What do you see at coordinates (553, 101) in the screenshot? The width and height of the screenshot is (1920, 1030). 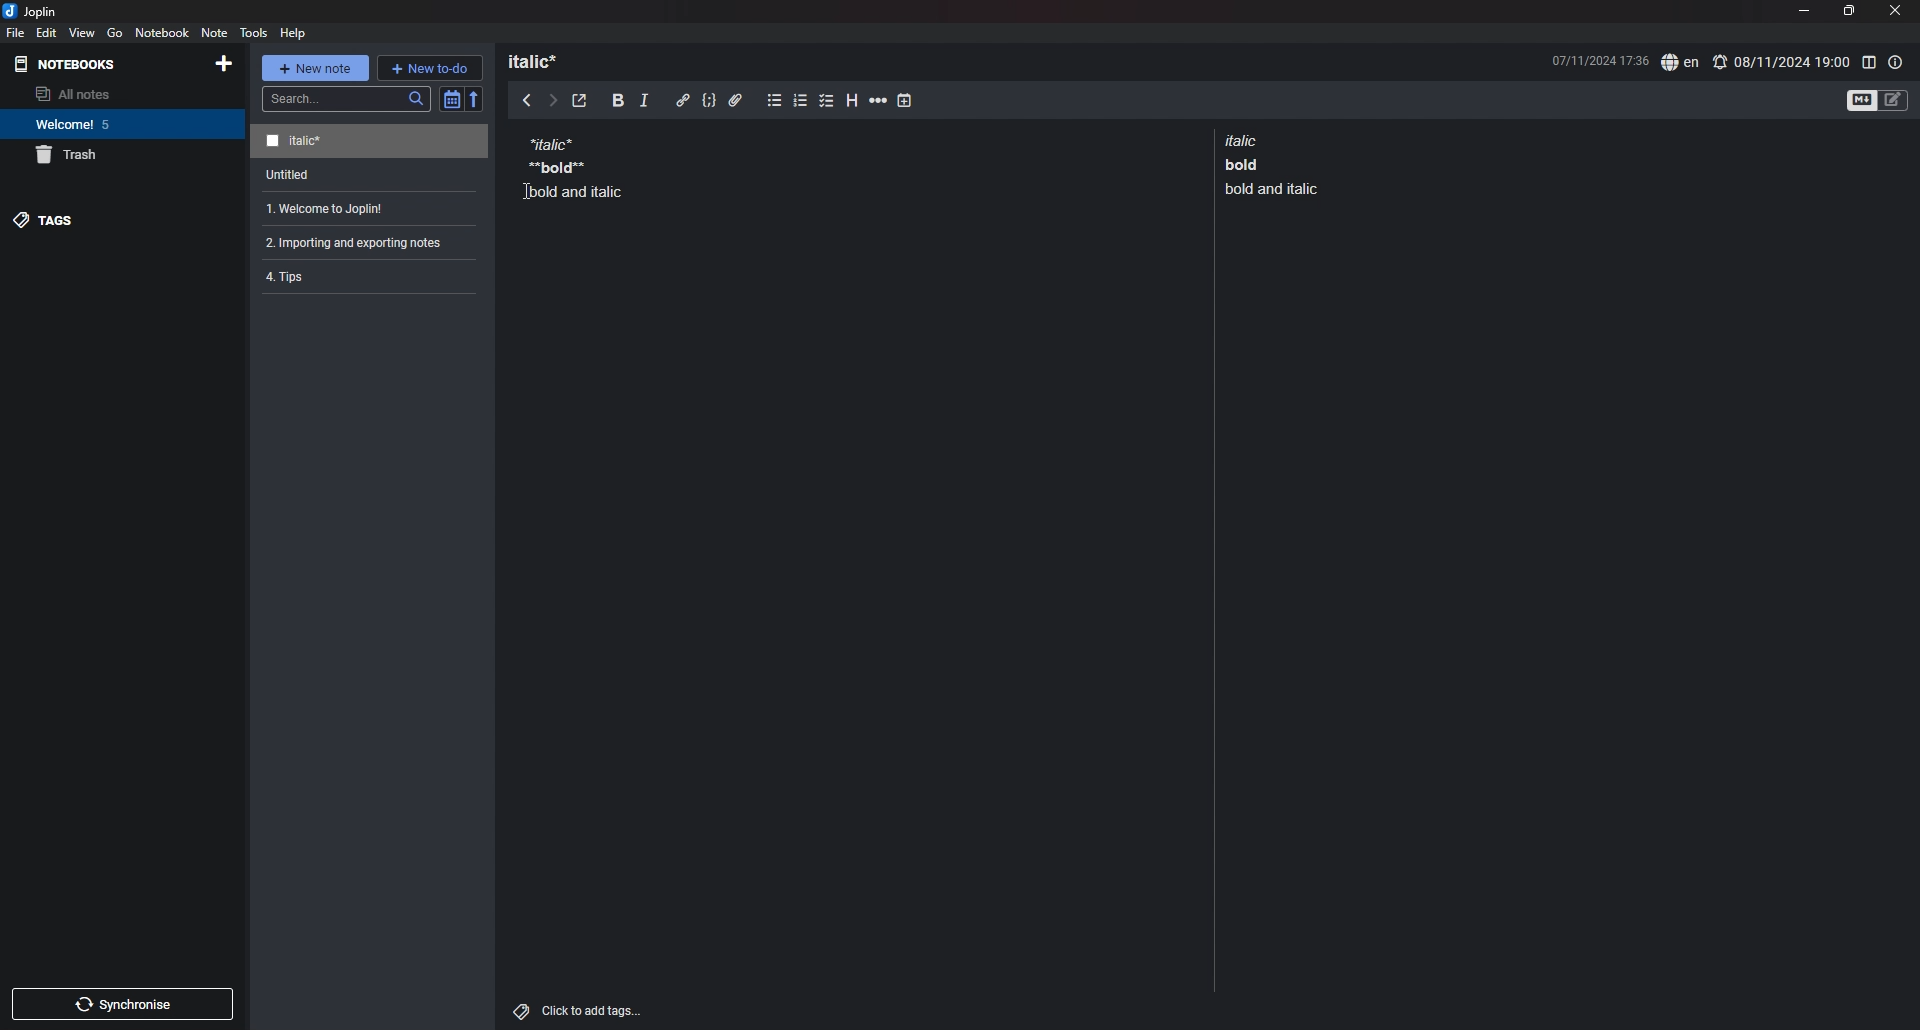 I see `next` at bounding box center [553, 101].